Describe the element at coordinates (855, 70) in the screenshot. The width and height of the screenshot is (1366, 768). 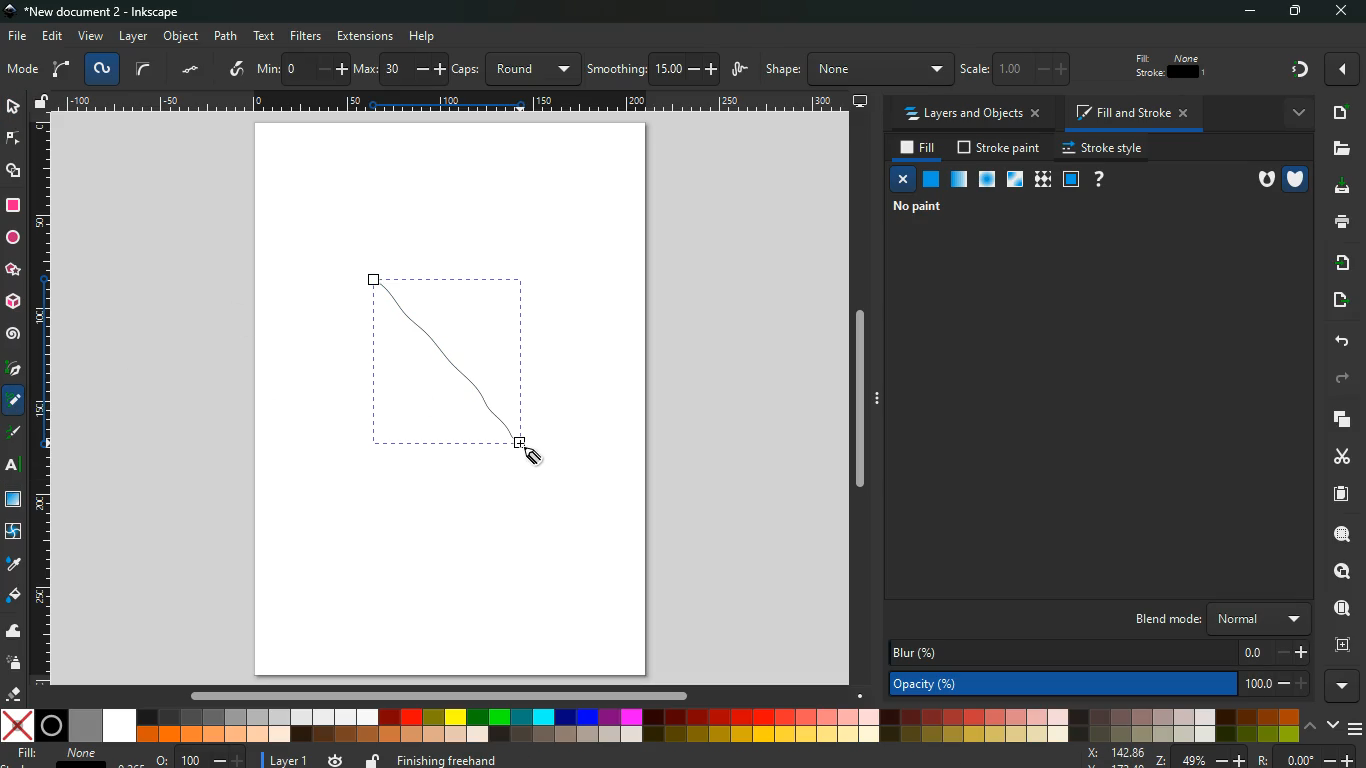
I see `shape` at that location.